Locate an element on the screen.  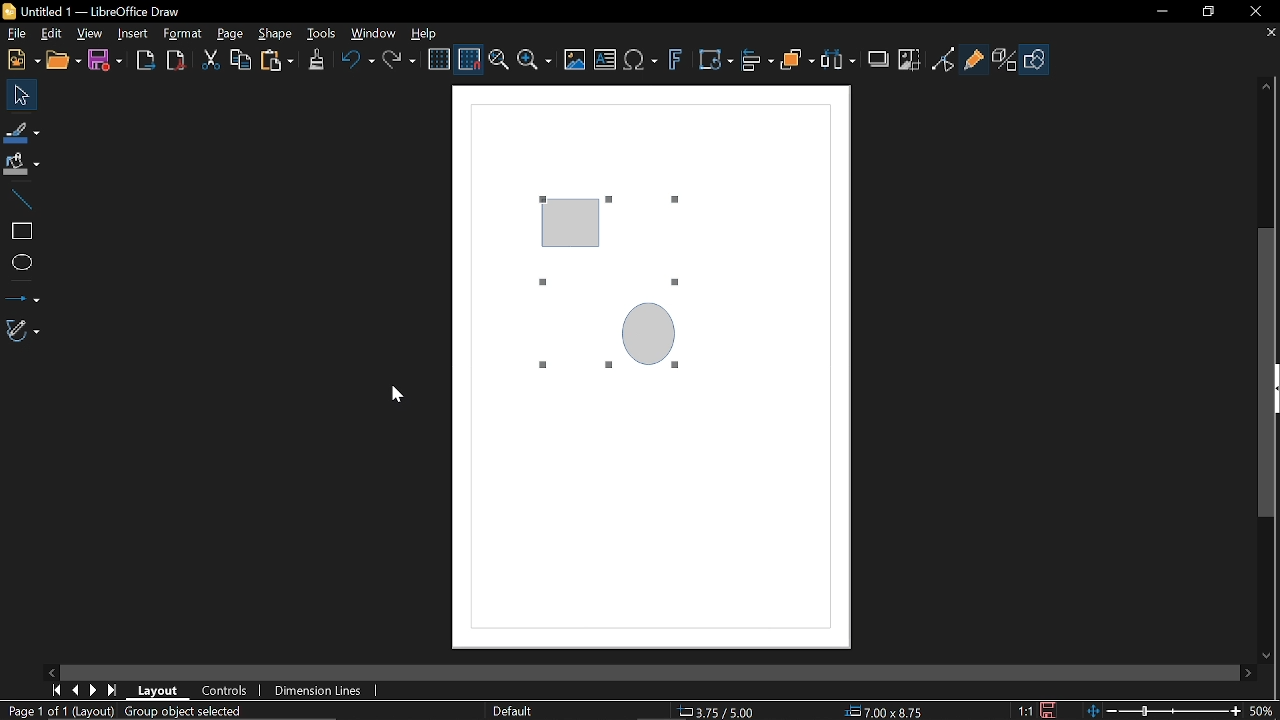
Open is located at coordinates (63, 61).